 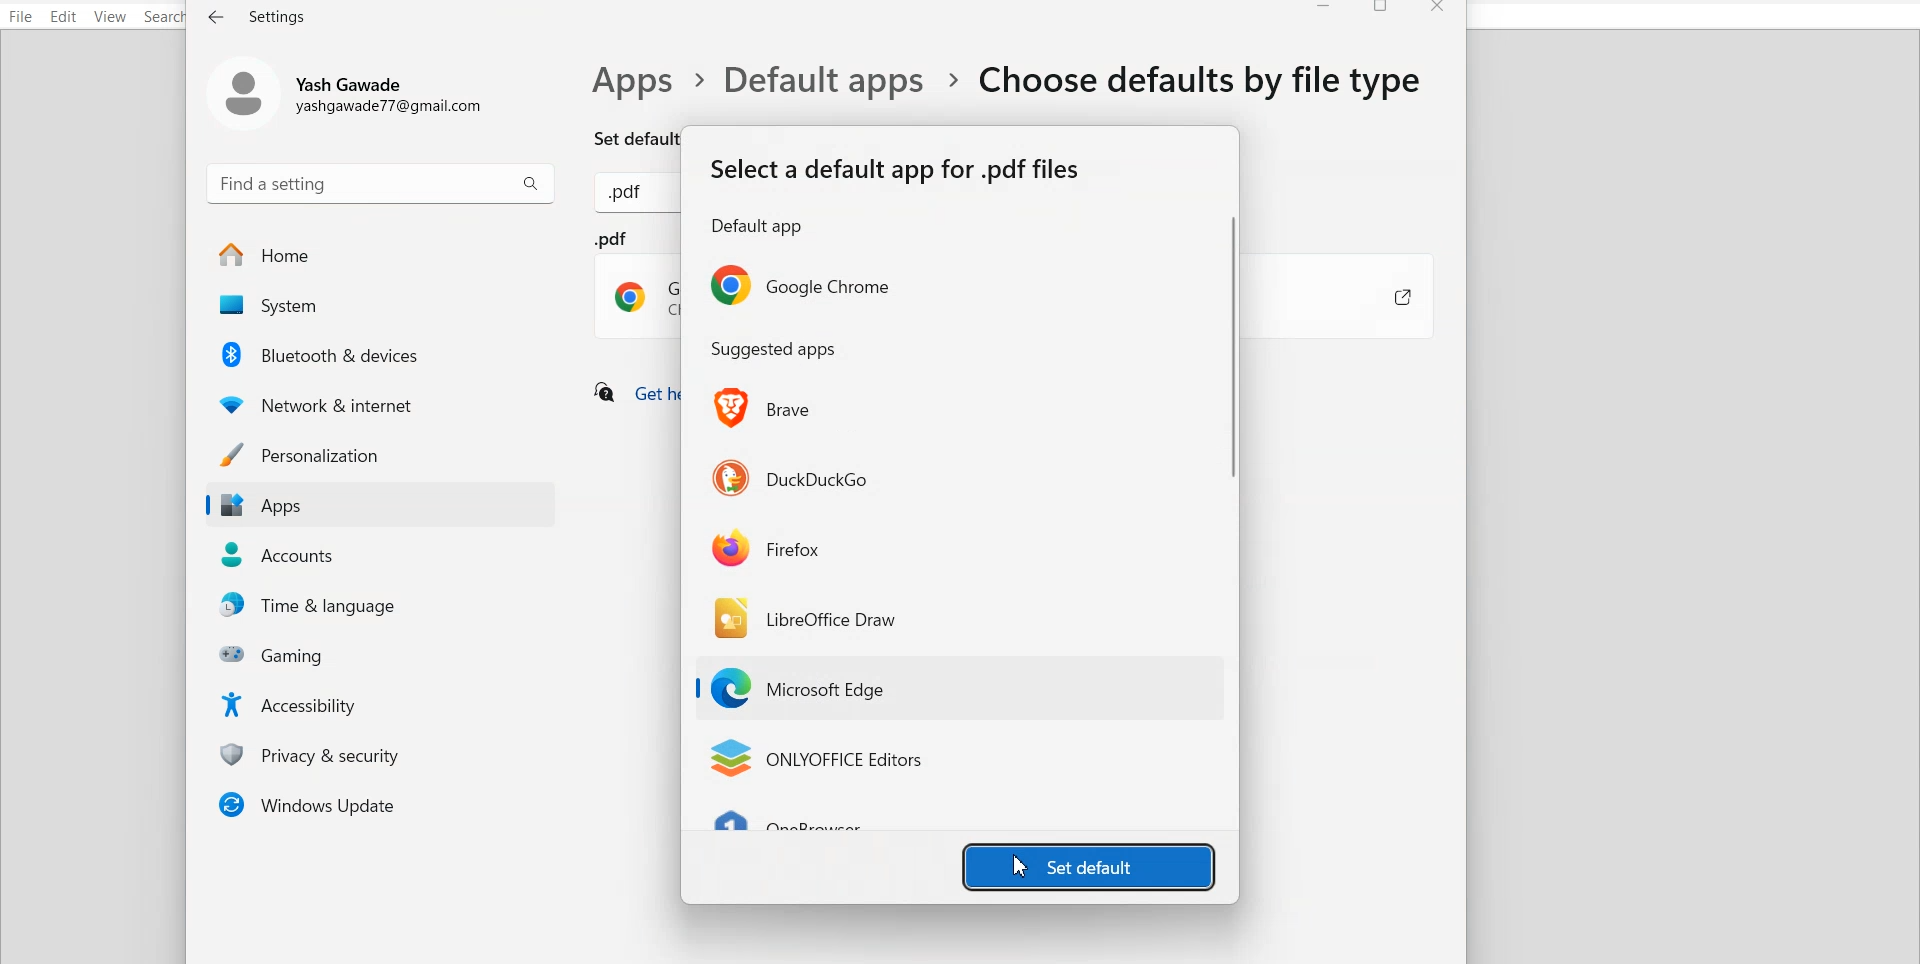 I want to click on LibreOffice Draw, so click(x=809, y=616).